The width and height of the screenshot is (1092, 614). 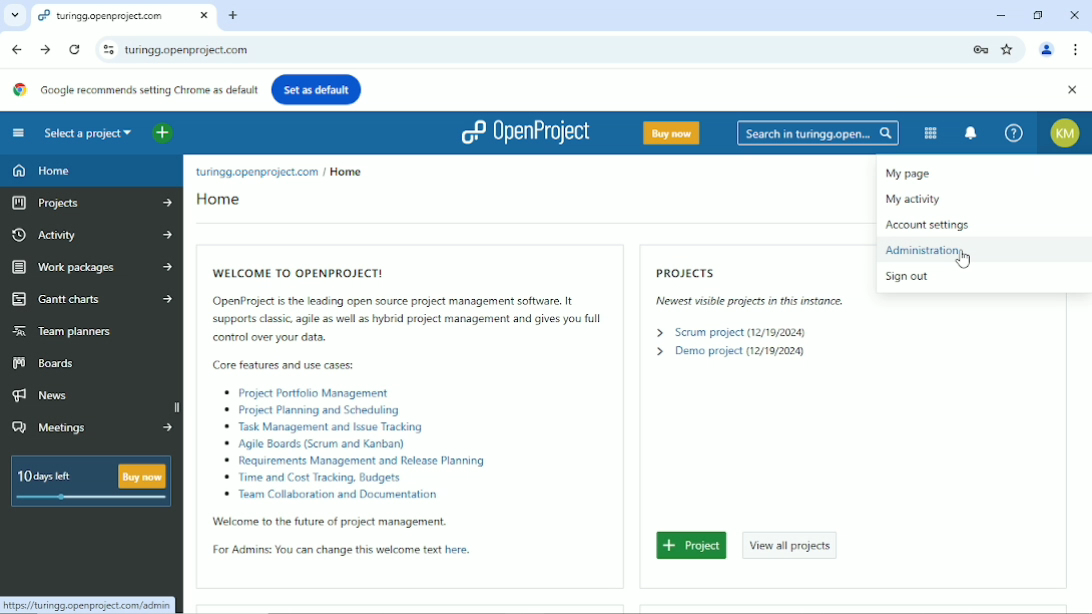 What do you see at coordinates (44, 49) in the screenshot?
I see `Forward` at bounding box center [44, 49].